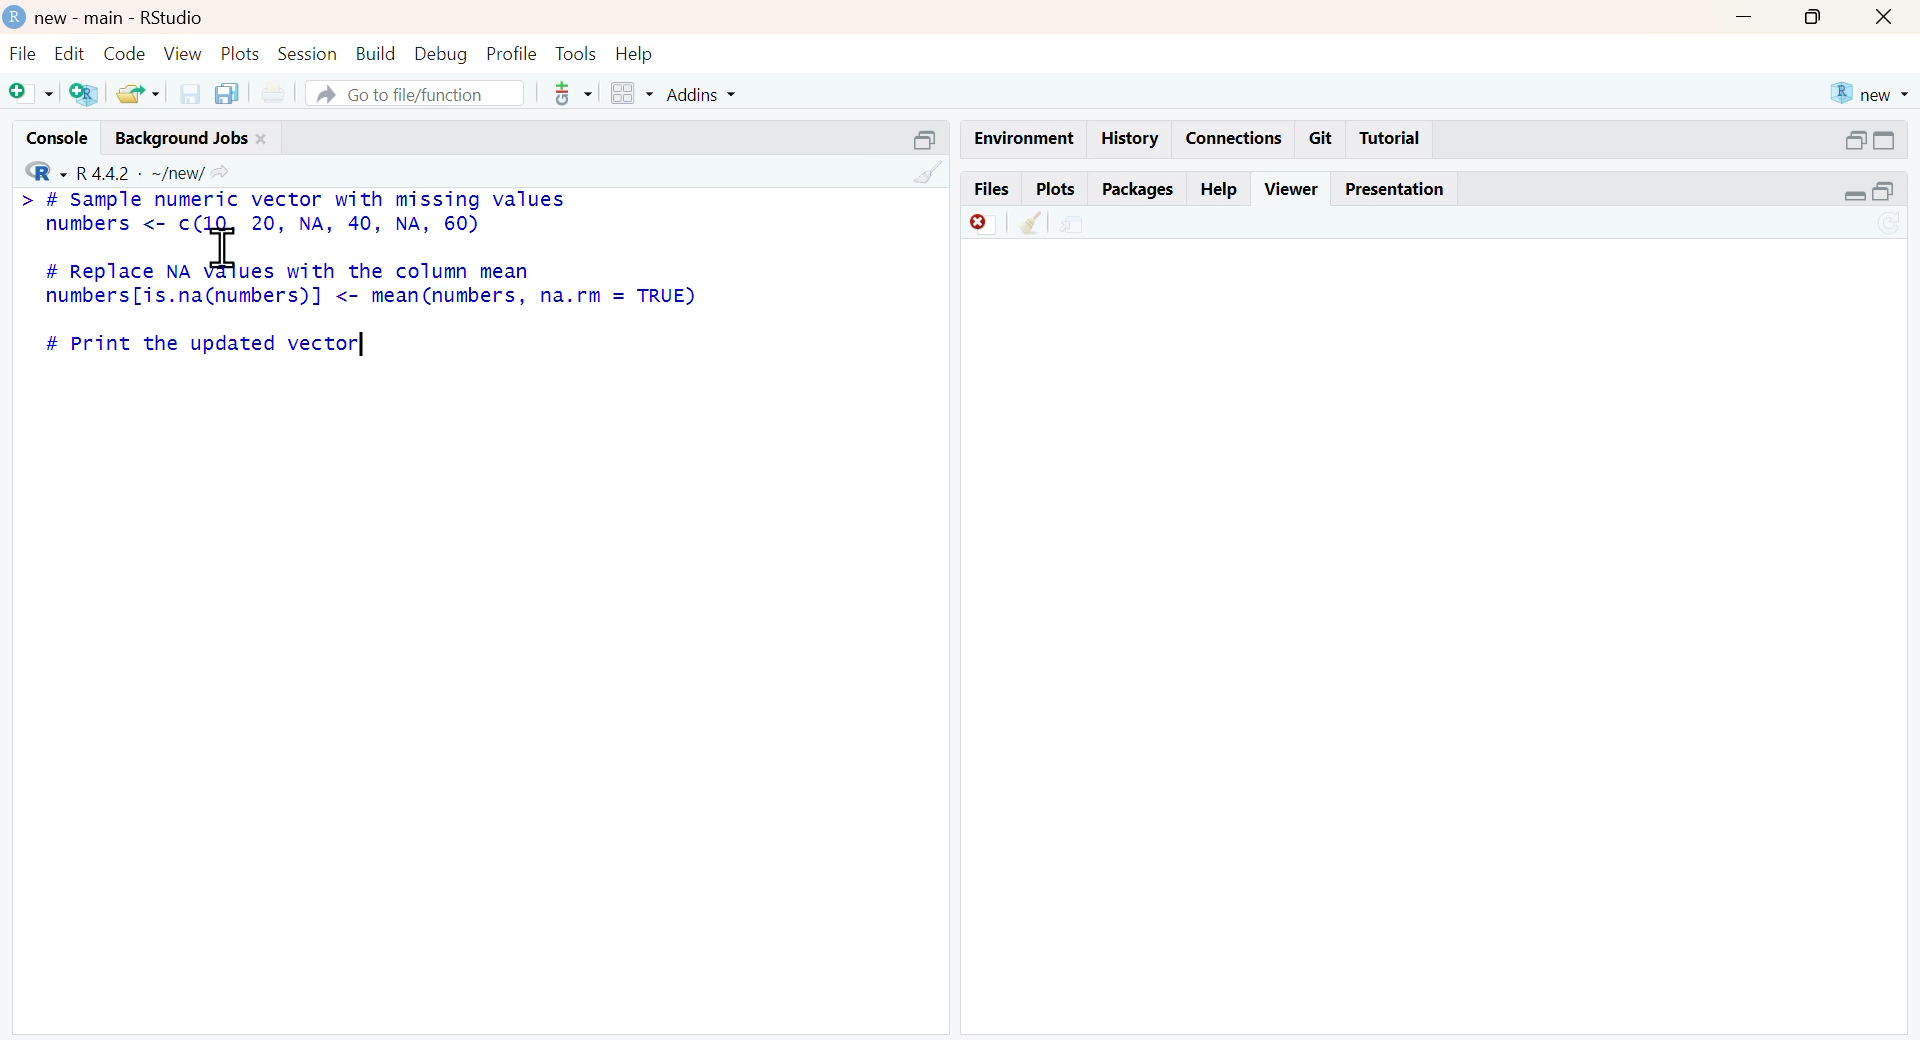 The height and width of the screenshot is (1040, 1920). I want to click on share file, so click(1077, 225).